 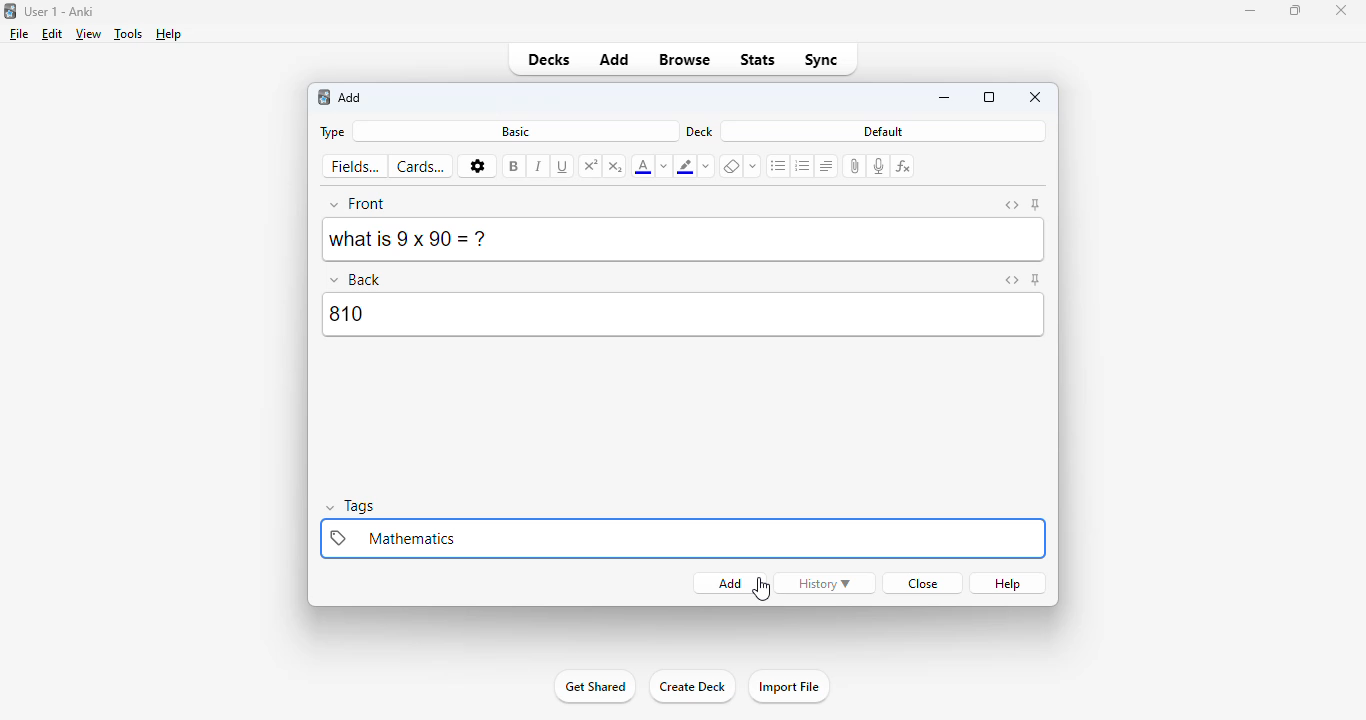 I want to click on sync, so click(x=822, y=59).